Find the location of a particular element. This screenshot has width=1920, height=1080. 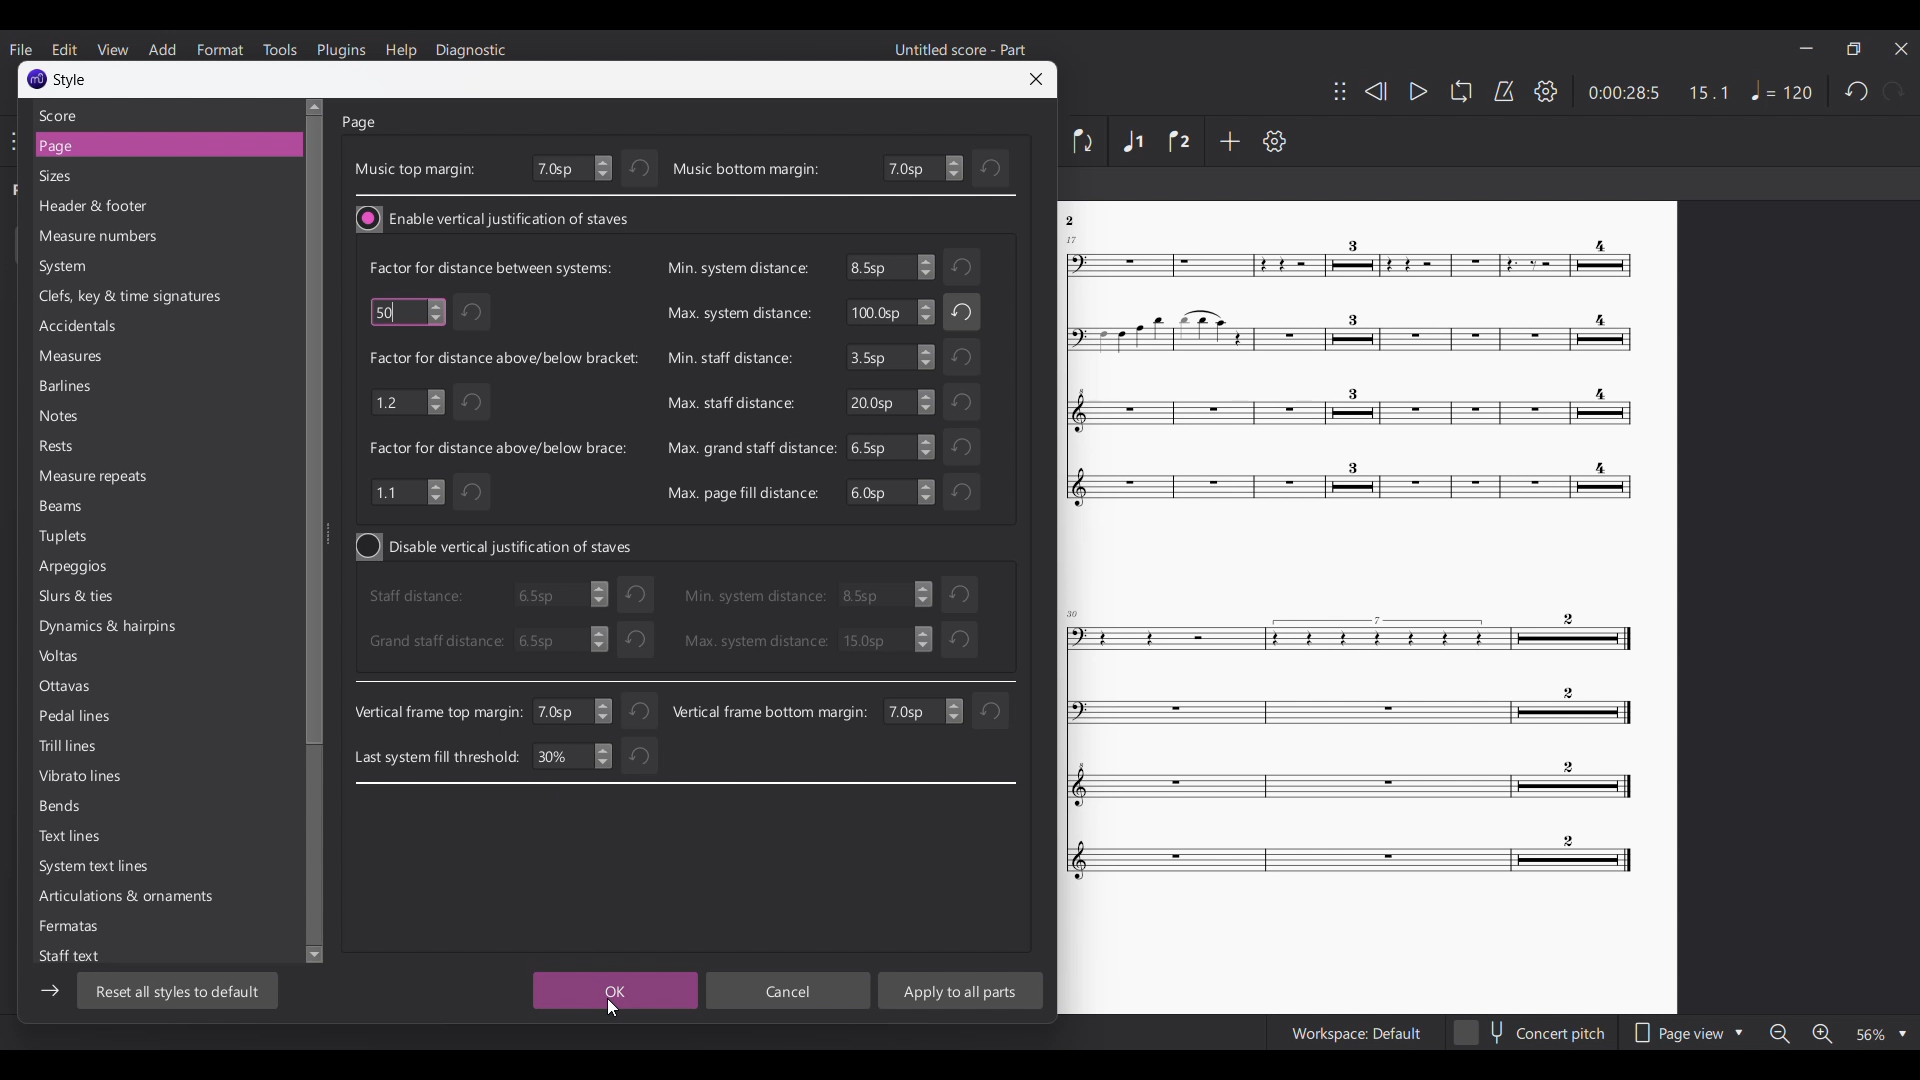

Bottom margin settings is located at coordinates (923, 168).